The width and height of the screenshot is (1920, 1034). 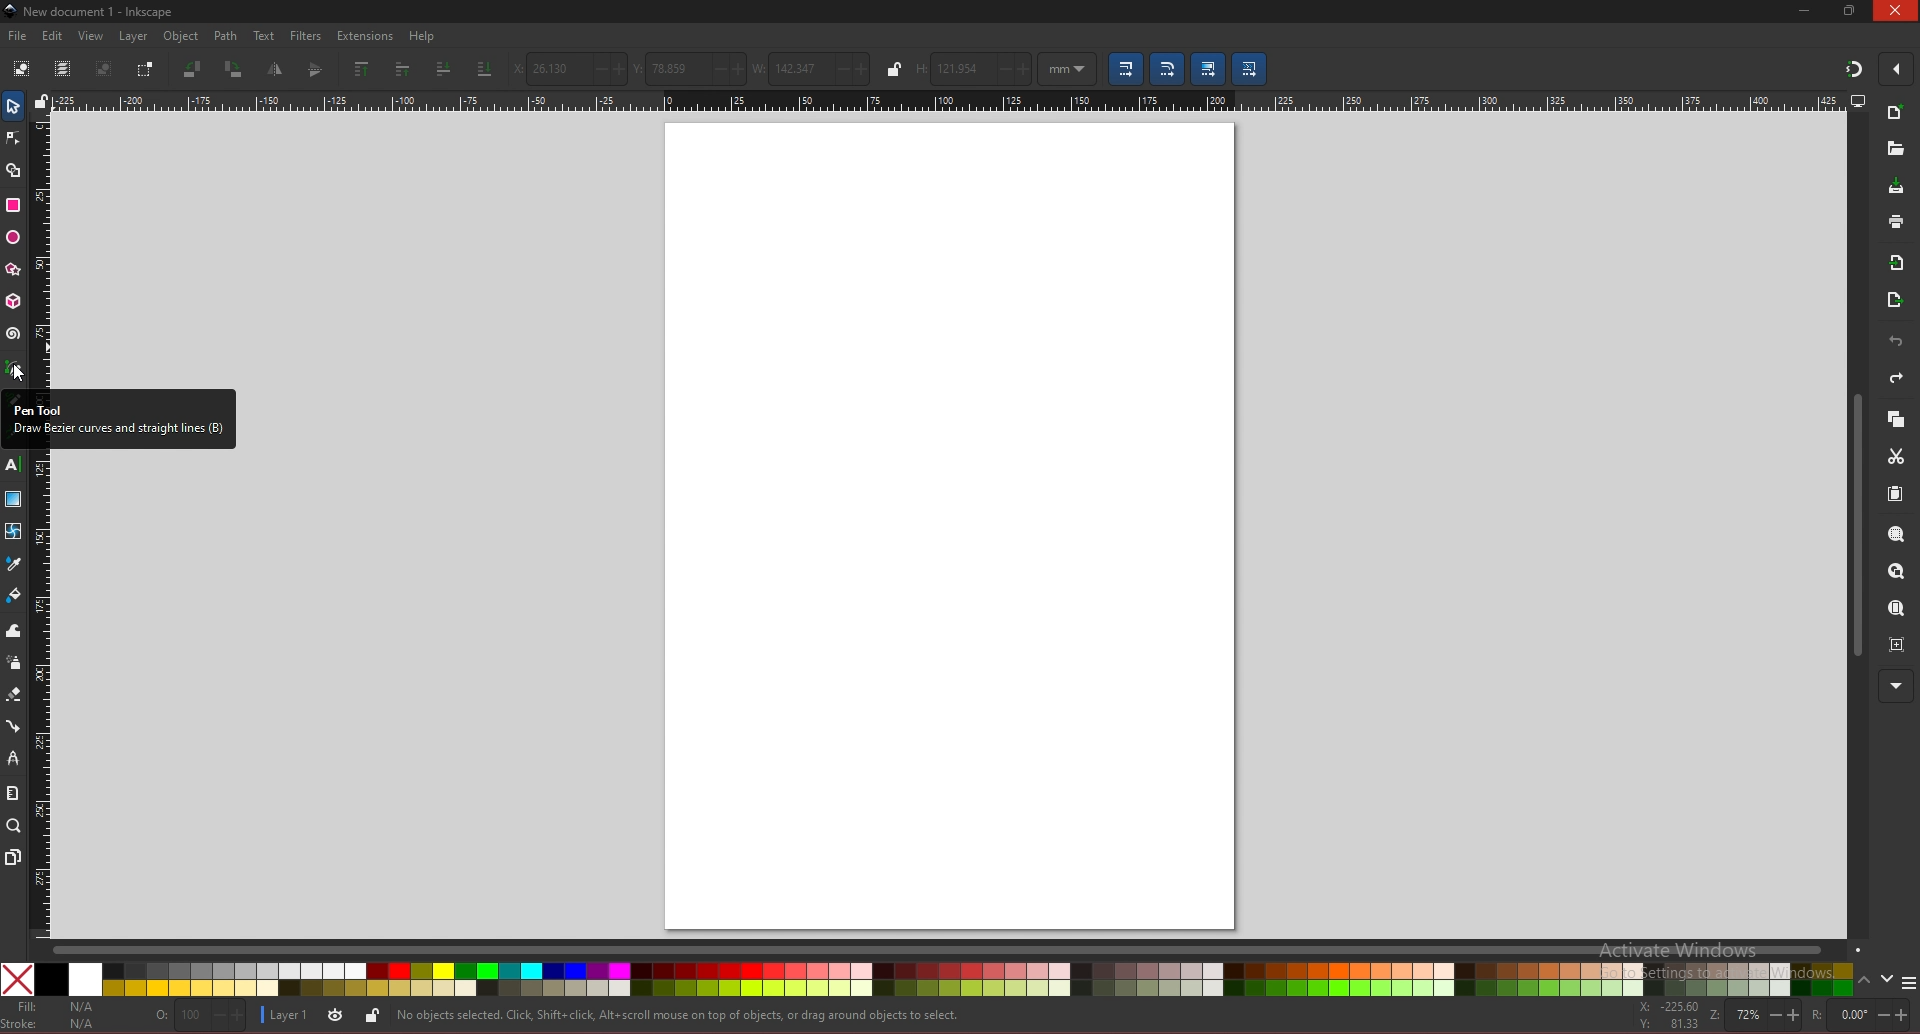 What do you see at coordinates (1852, 10) in the screenshot?
I see `resize` at bounding box center [1852, 10].